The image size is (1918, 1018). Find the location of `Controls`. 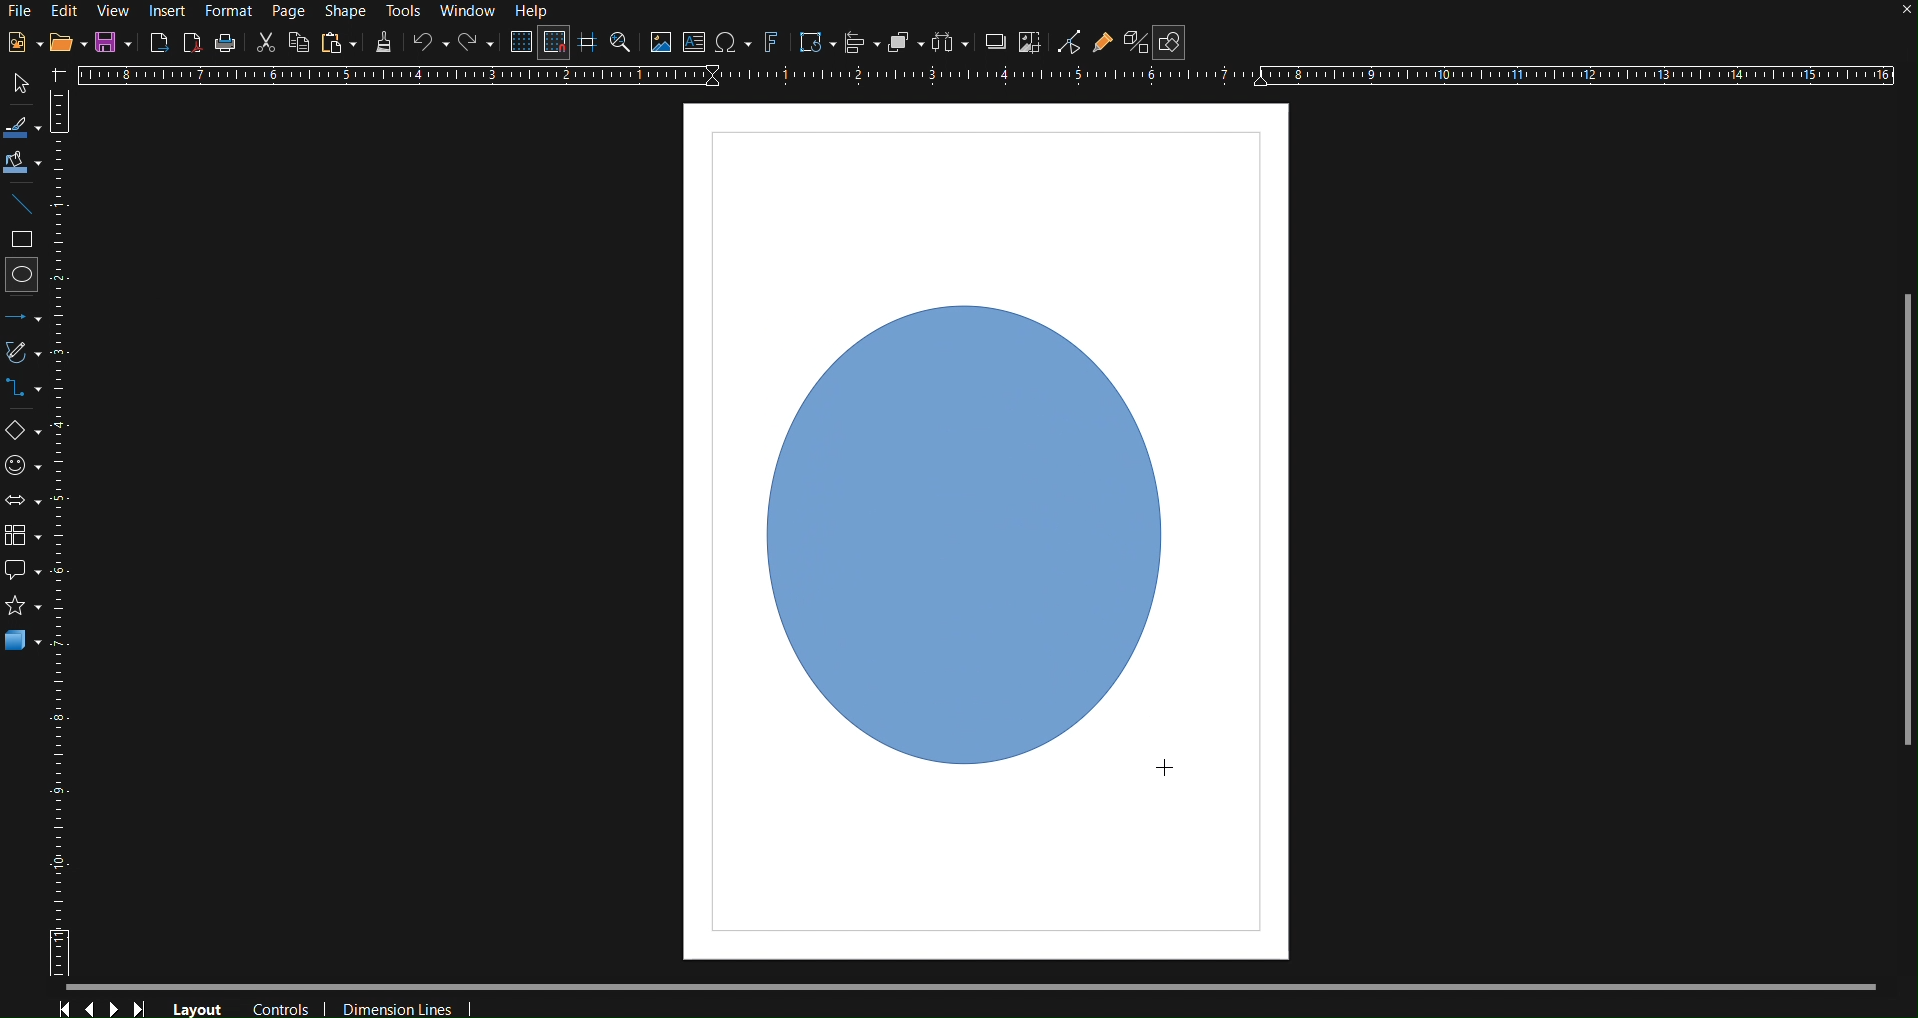

Controls is located at coordinates (104, 1004).